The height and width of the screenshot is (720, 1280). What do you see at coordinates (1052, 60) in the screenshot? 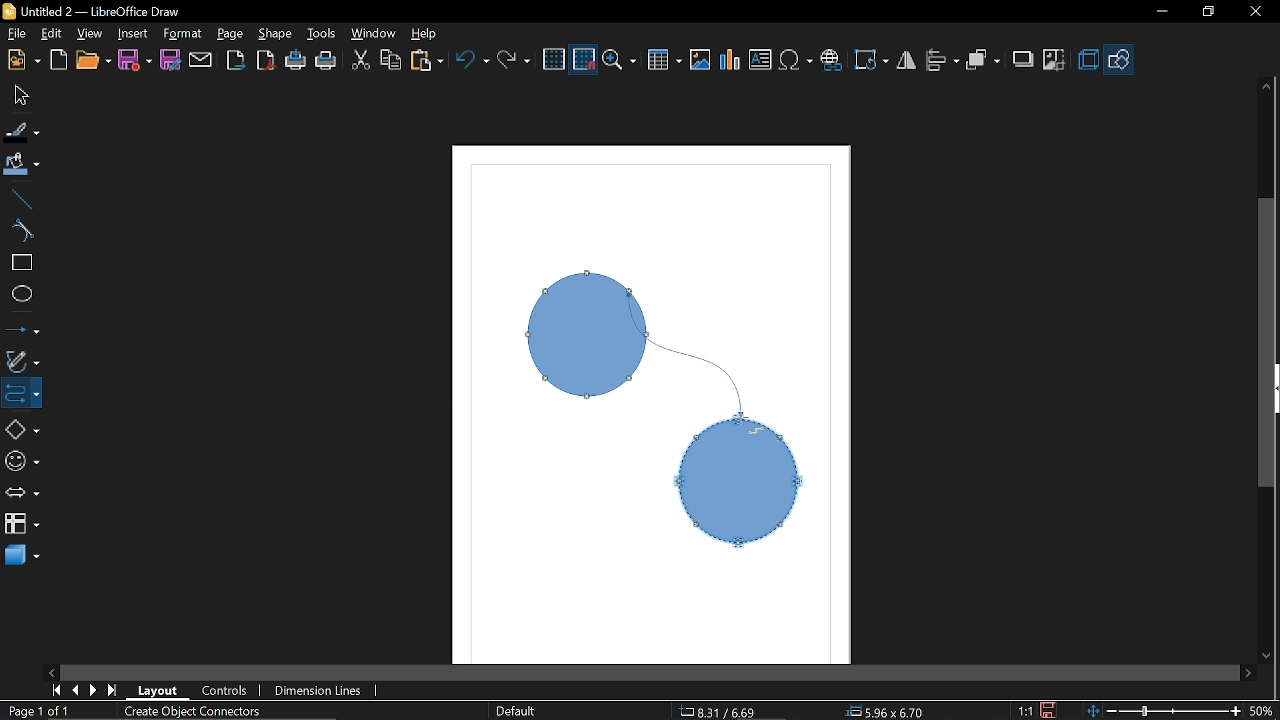
I see `Crop` at bounding box center [1052, 60].